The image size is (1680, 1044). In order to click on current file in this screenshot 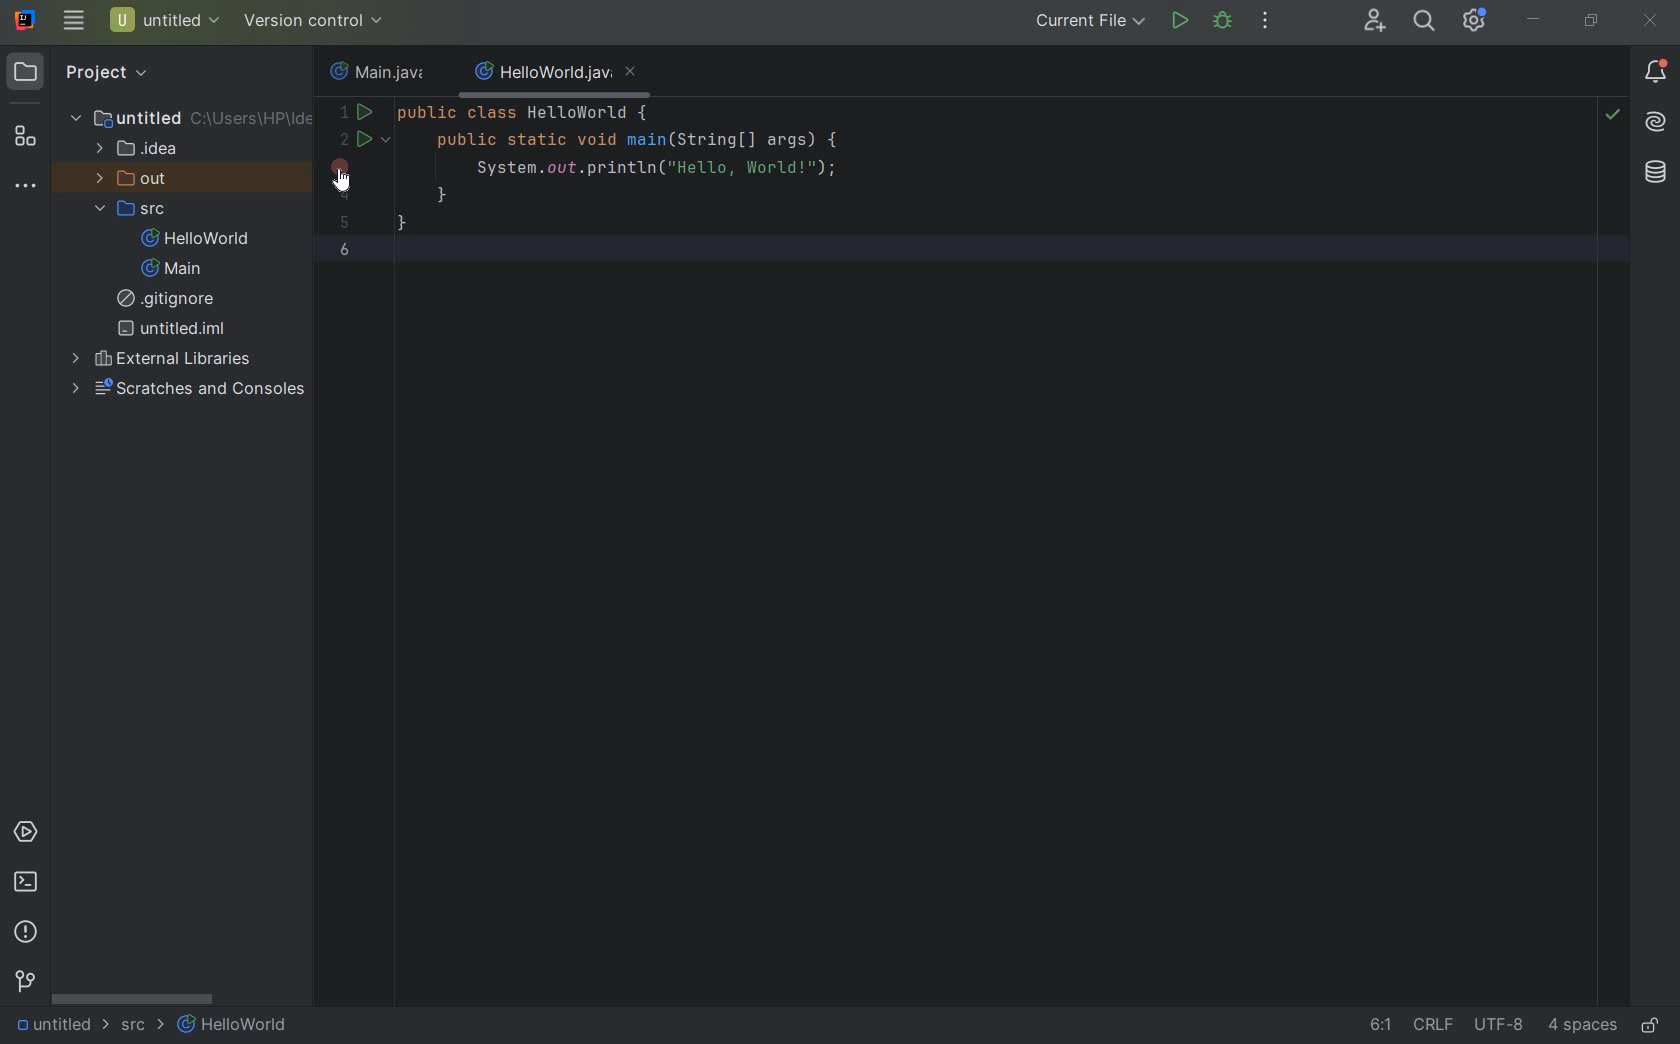, I will do `click(1093, 22)`.